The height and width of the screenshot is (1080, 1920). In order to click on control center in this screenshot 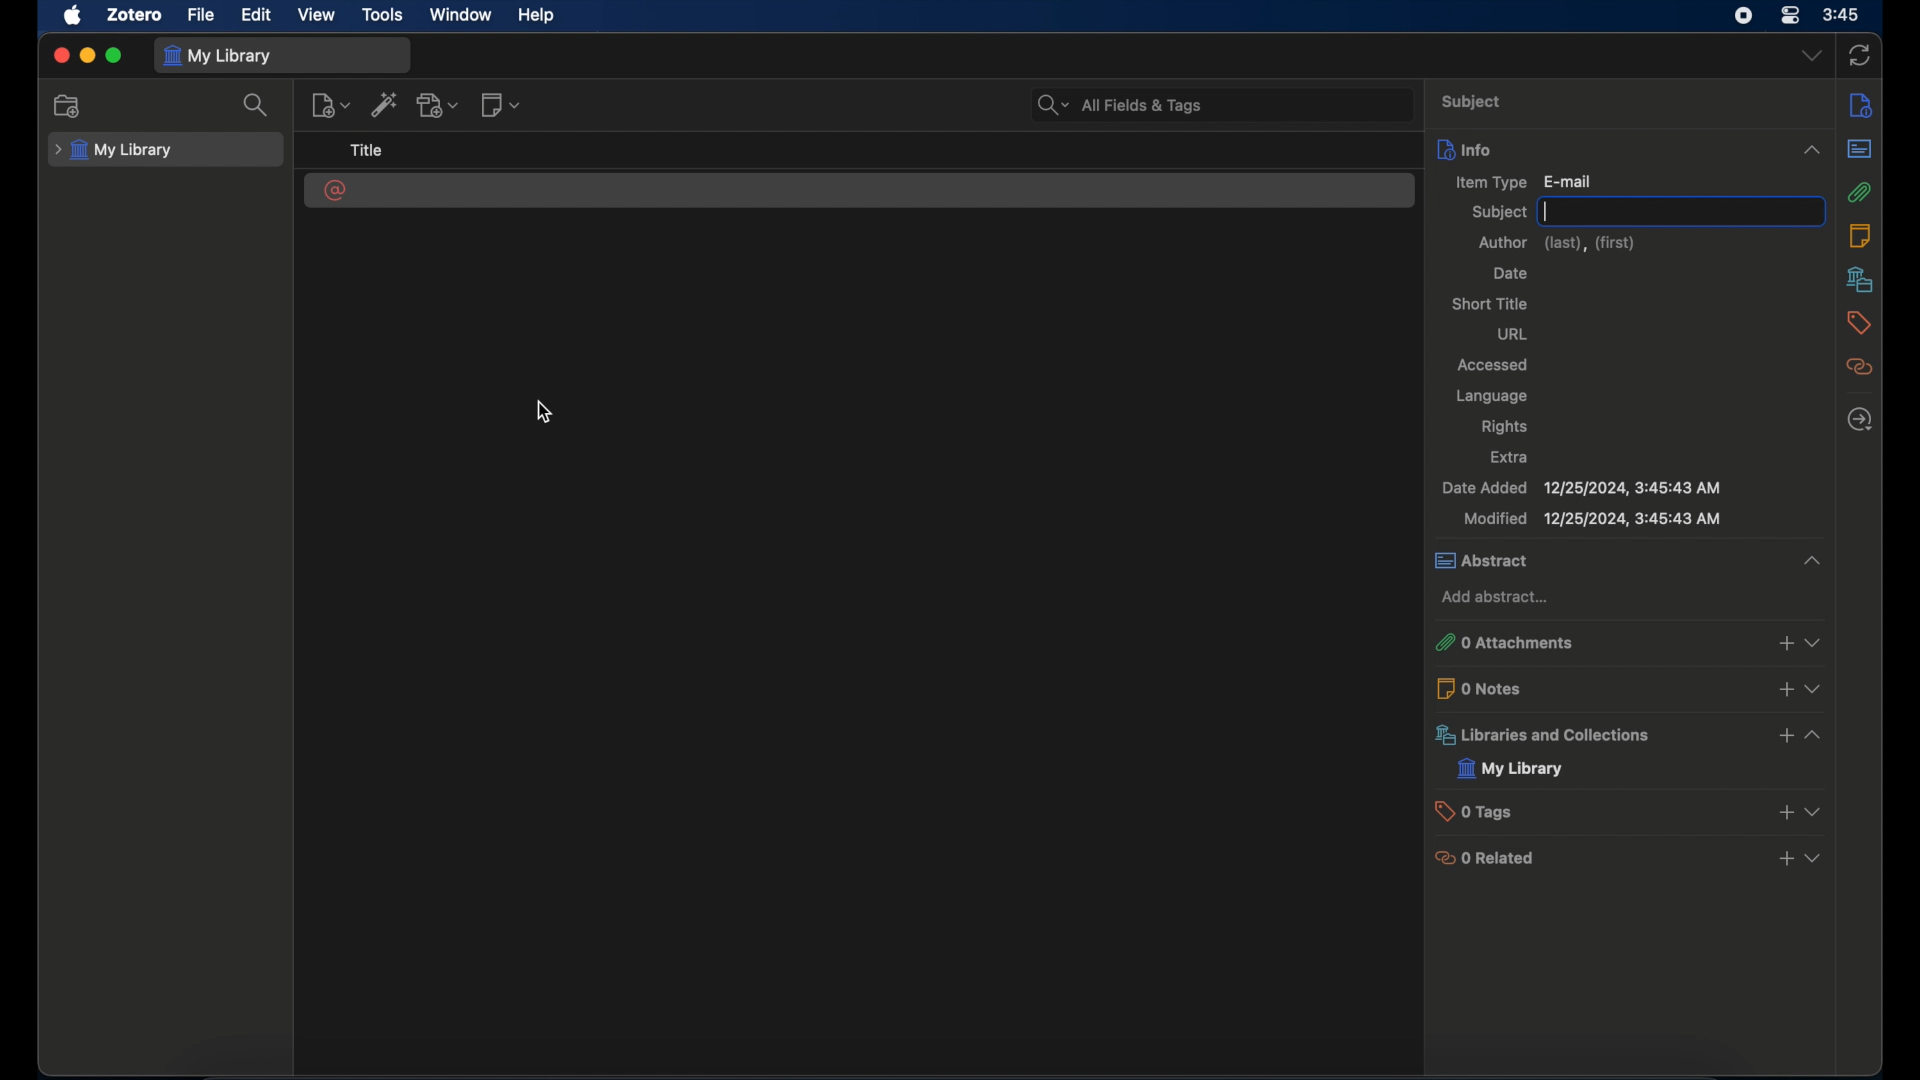, I will do `click(1790, 16)`.